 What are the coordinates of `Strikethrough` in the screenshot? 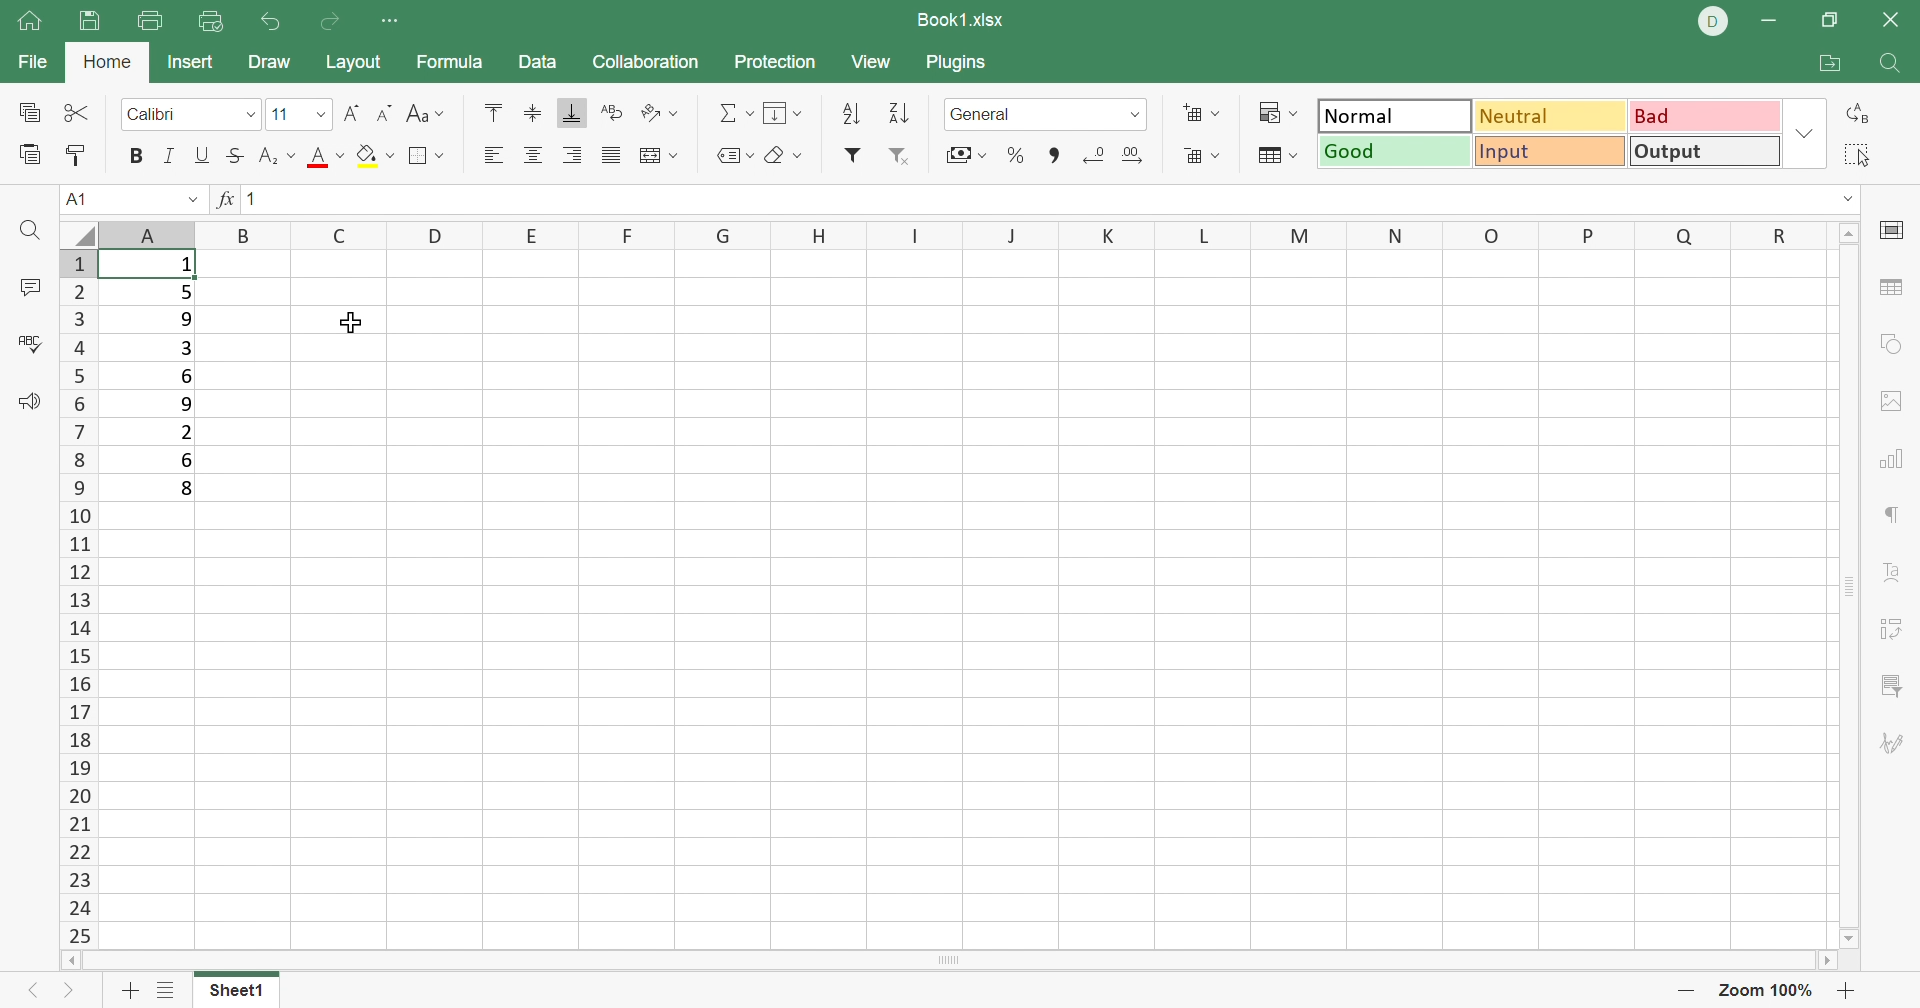 It's located at (231, 156).